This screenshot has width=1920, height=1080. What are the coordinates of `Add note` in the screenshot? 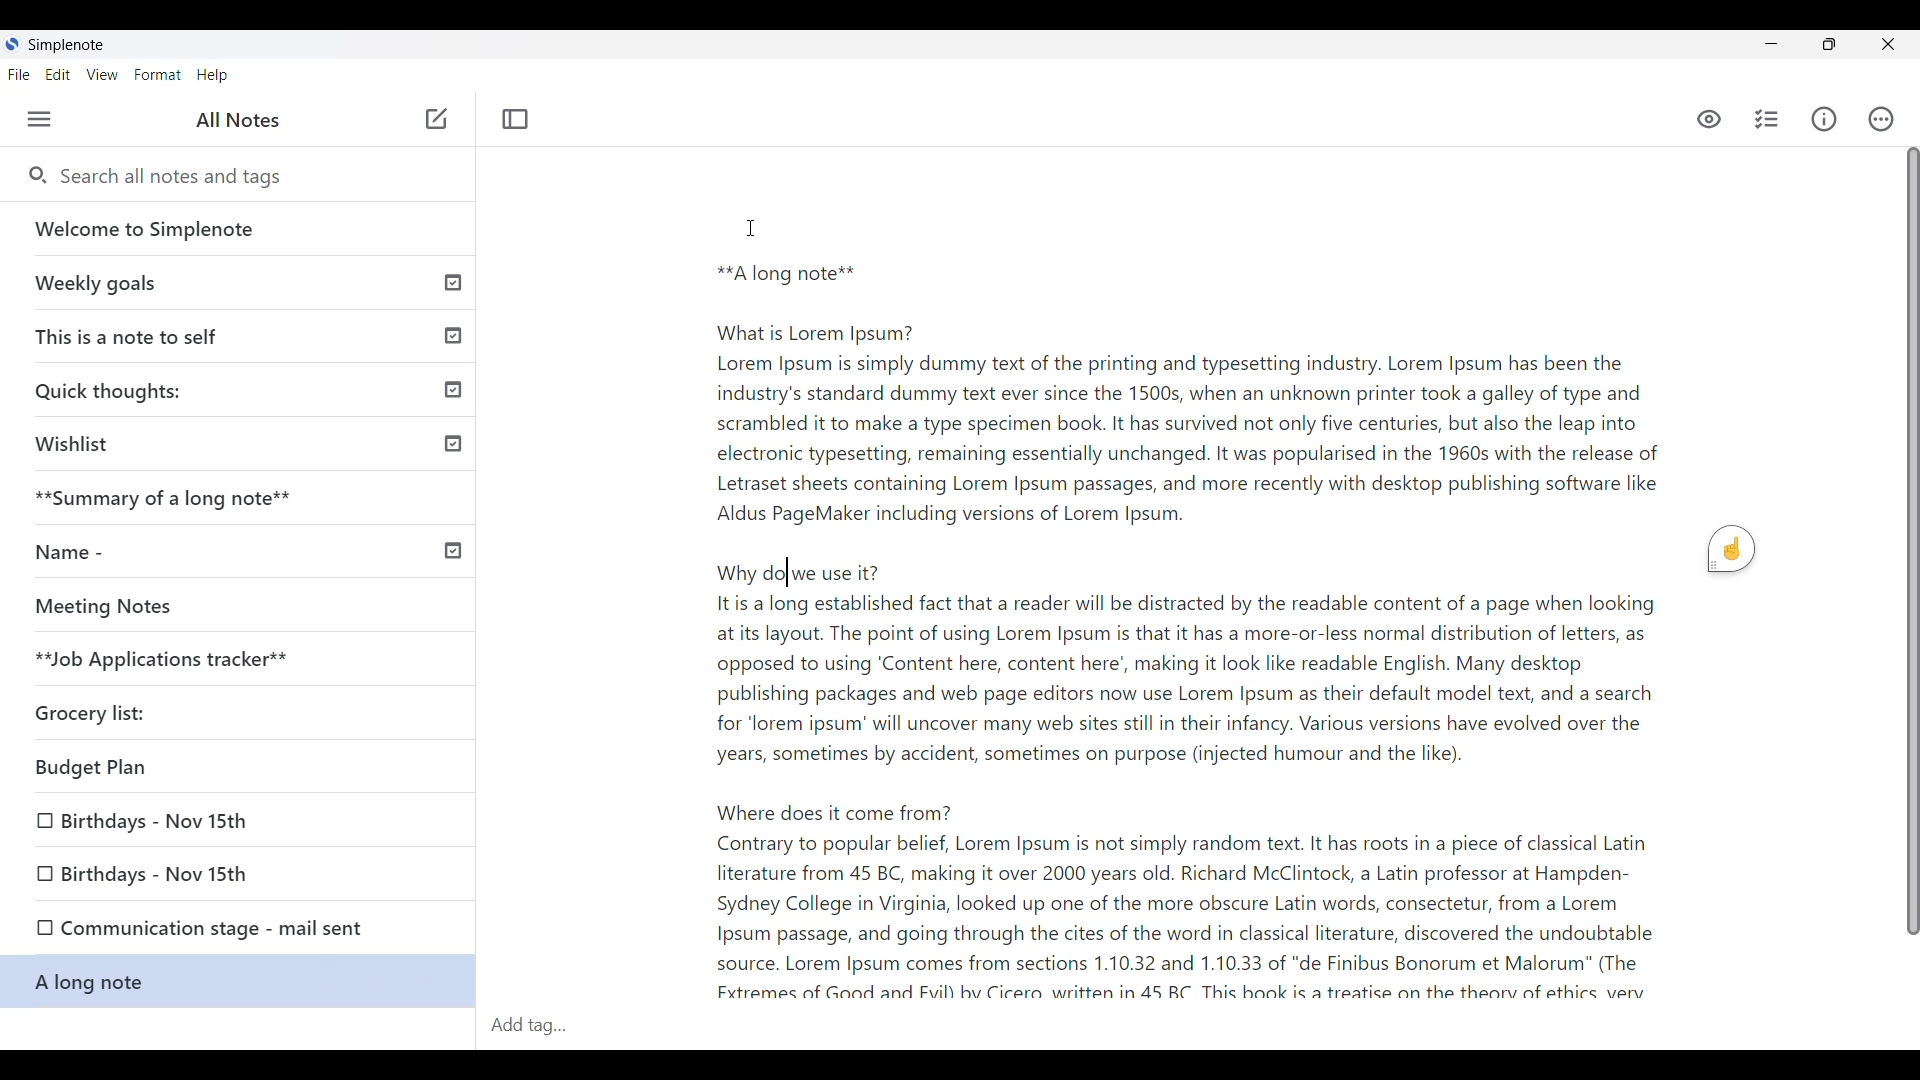 It's located at (434, 120).